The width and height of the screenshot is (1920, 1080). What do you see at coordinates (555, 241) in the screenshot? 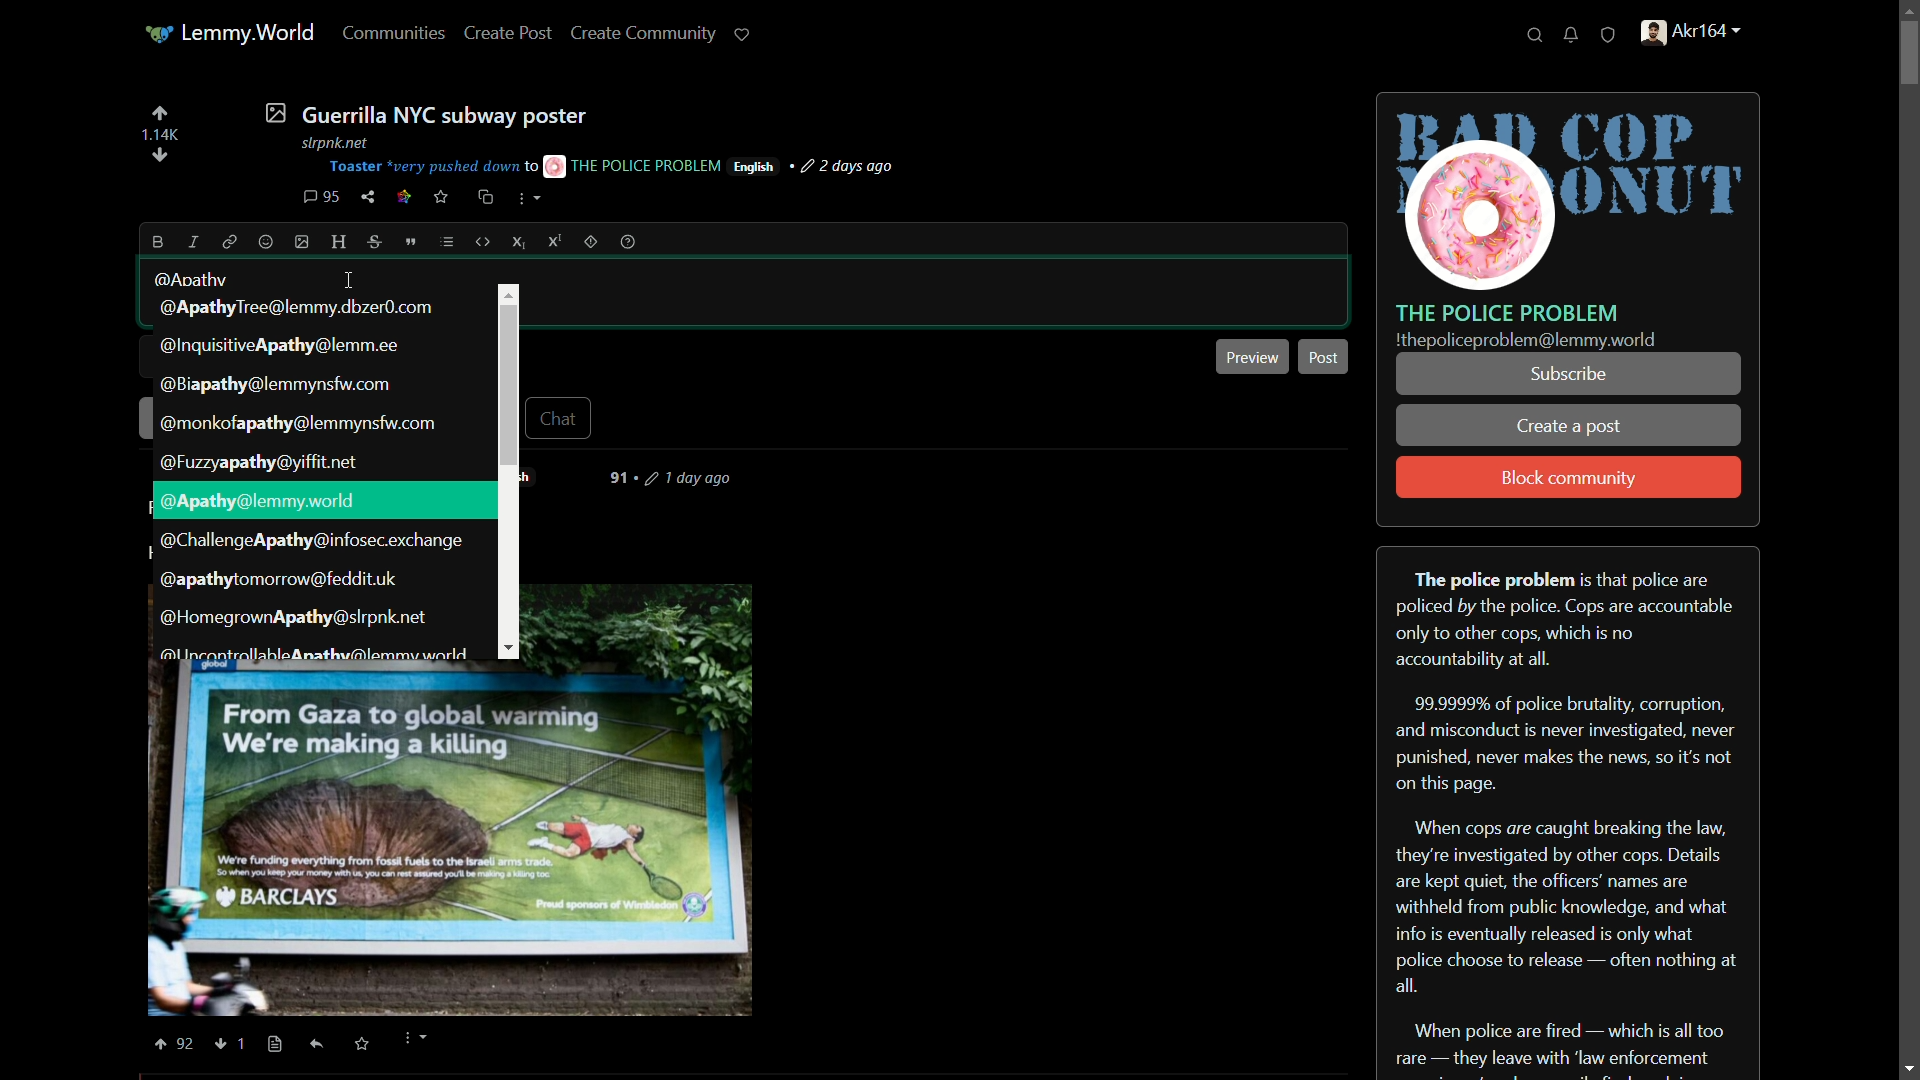
I see `superscript` at bounding box center [555, 241].